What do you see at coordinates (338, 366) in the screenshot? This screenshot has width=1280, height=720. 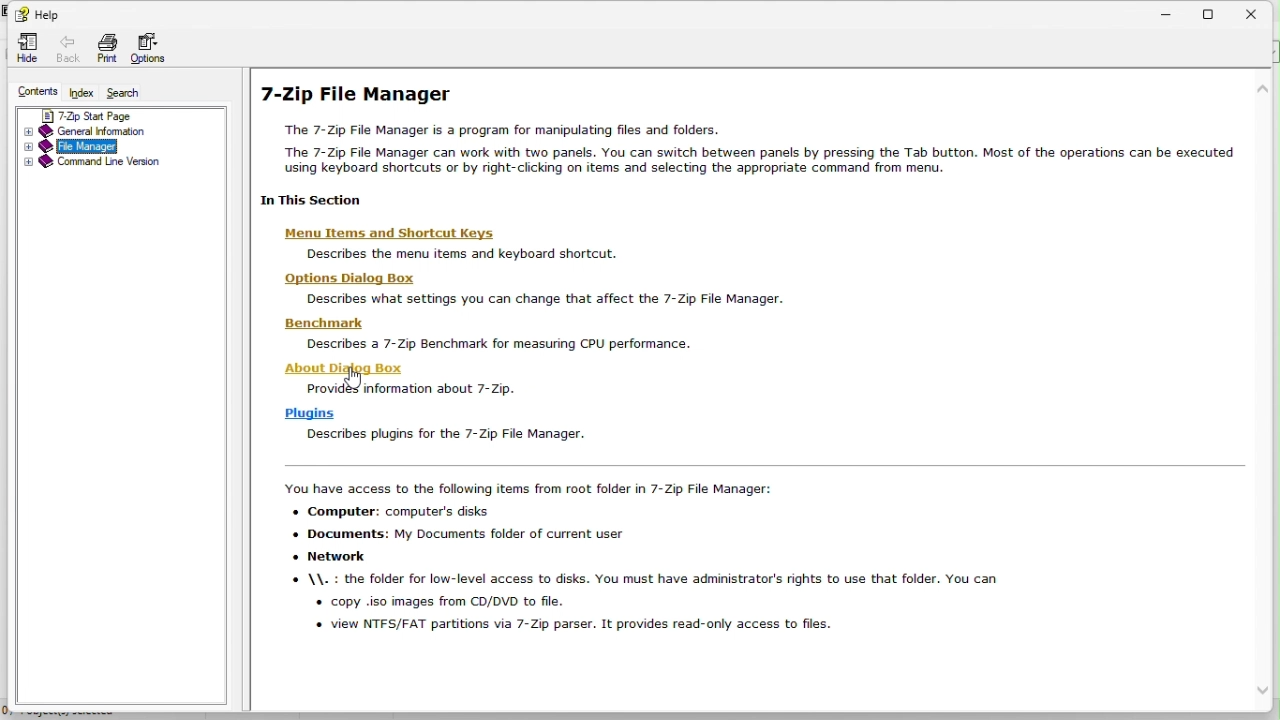 I see `about dialog box` at bounding box center [338, 366].